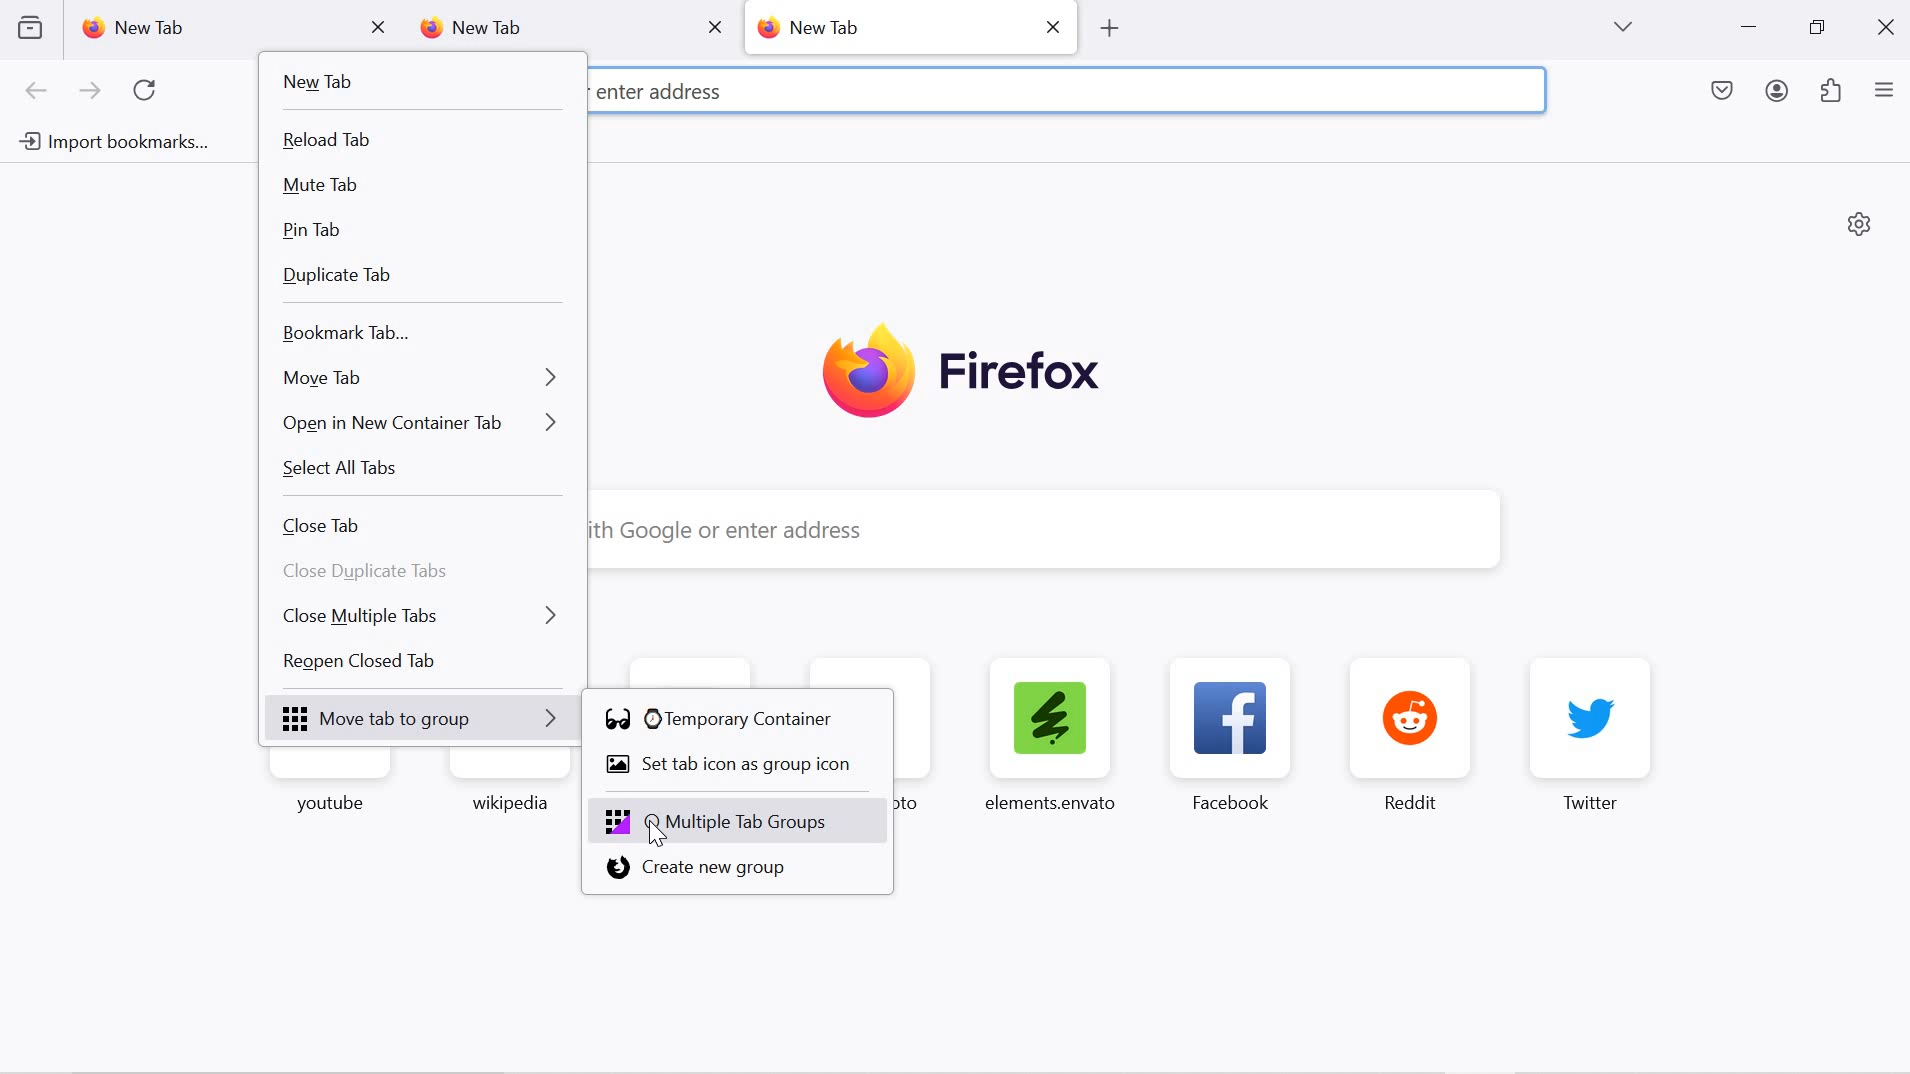  Describe the element at coordinates (335, 792) in the screenshot. I see `youtube favorite` at that location.